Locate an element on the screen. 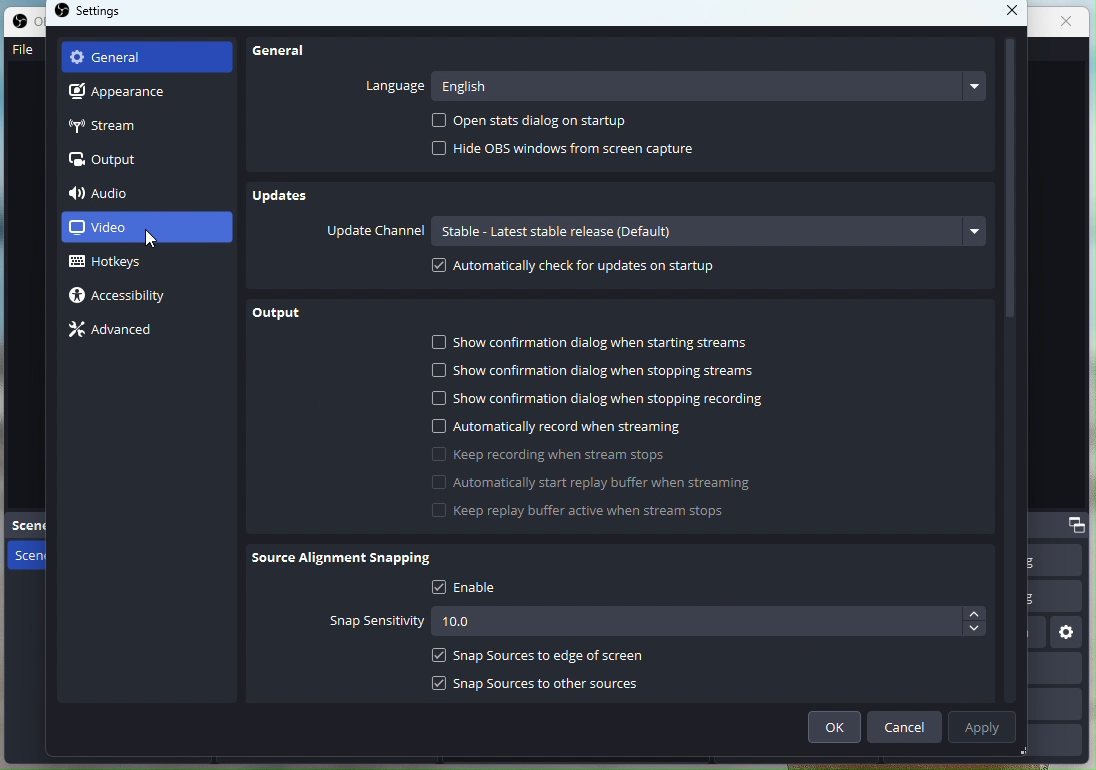 The width and height of the screenshot is (1096, 770). cursor is located at coordinates (155, 235).